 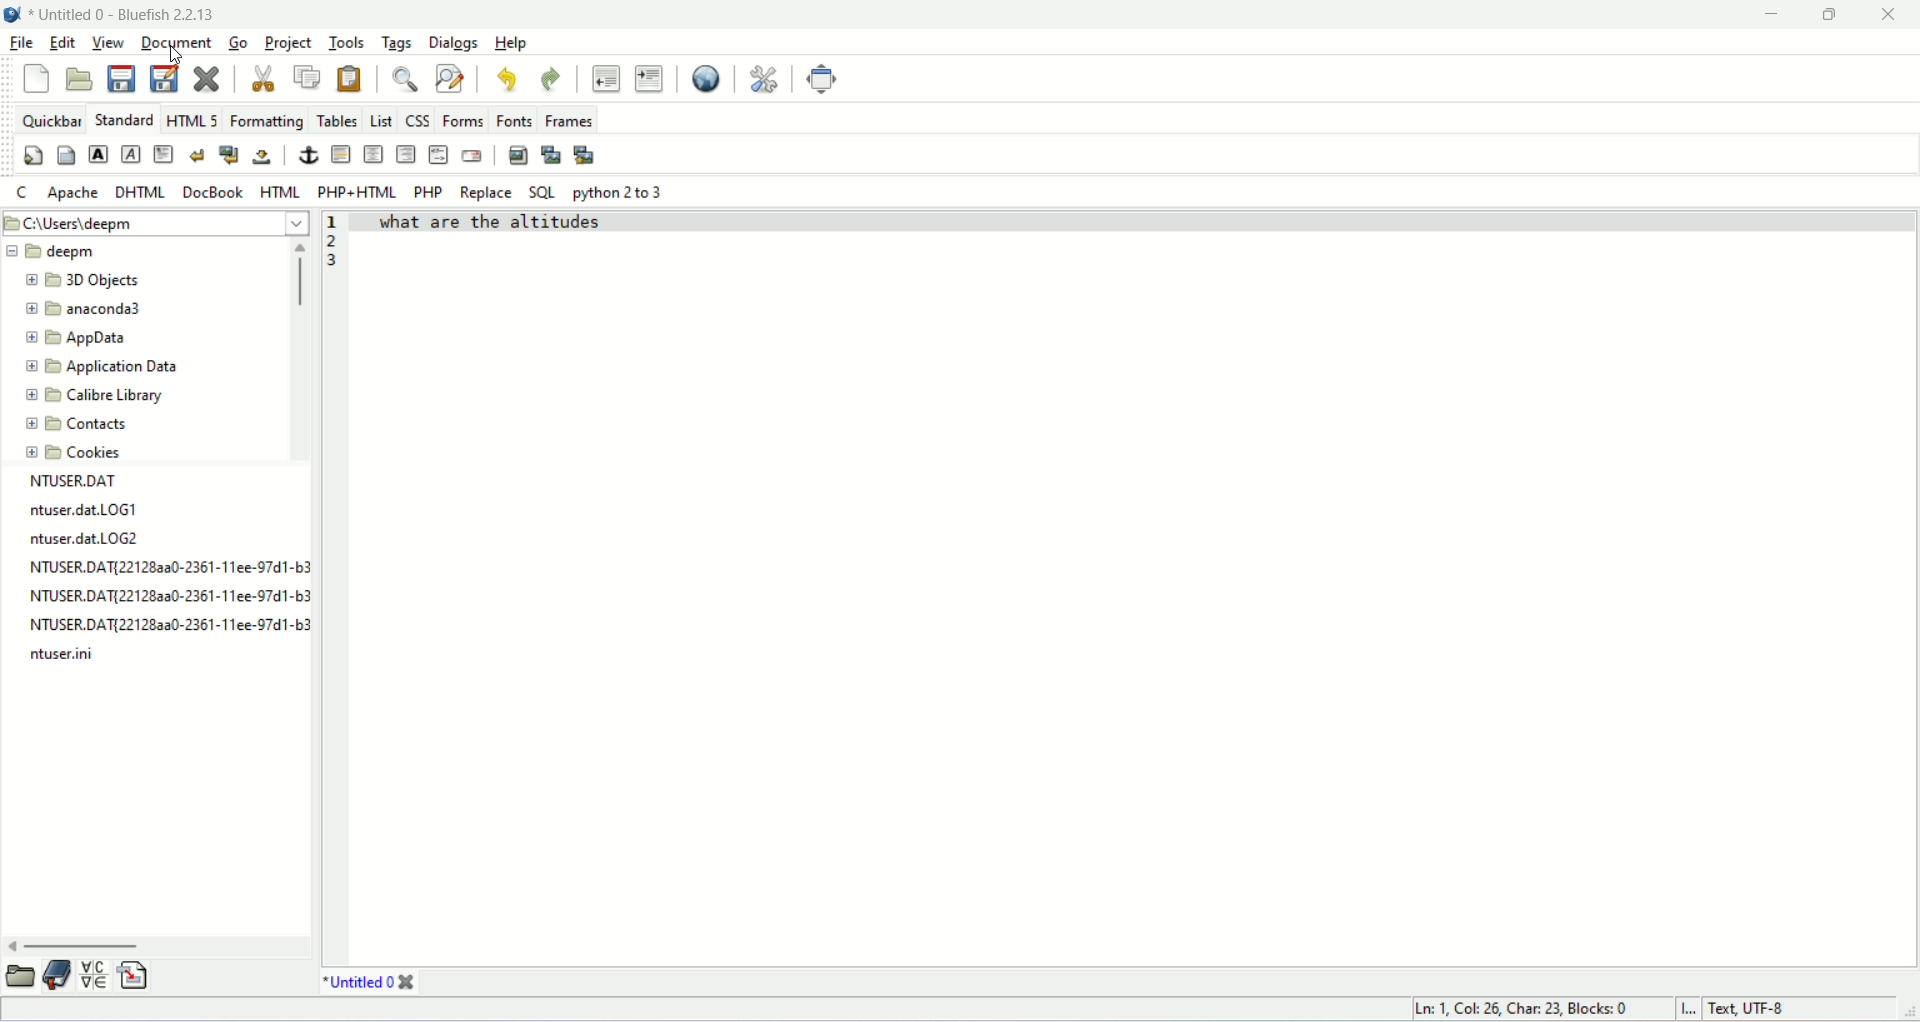 What do you see at coordinates (22, 976) in the screenshot?
I see `open` at bounding box center [22, 976].